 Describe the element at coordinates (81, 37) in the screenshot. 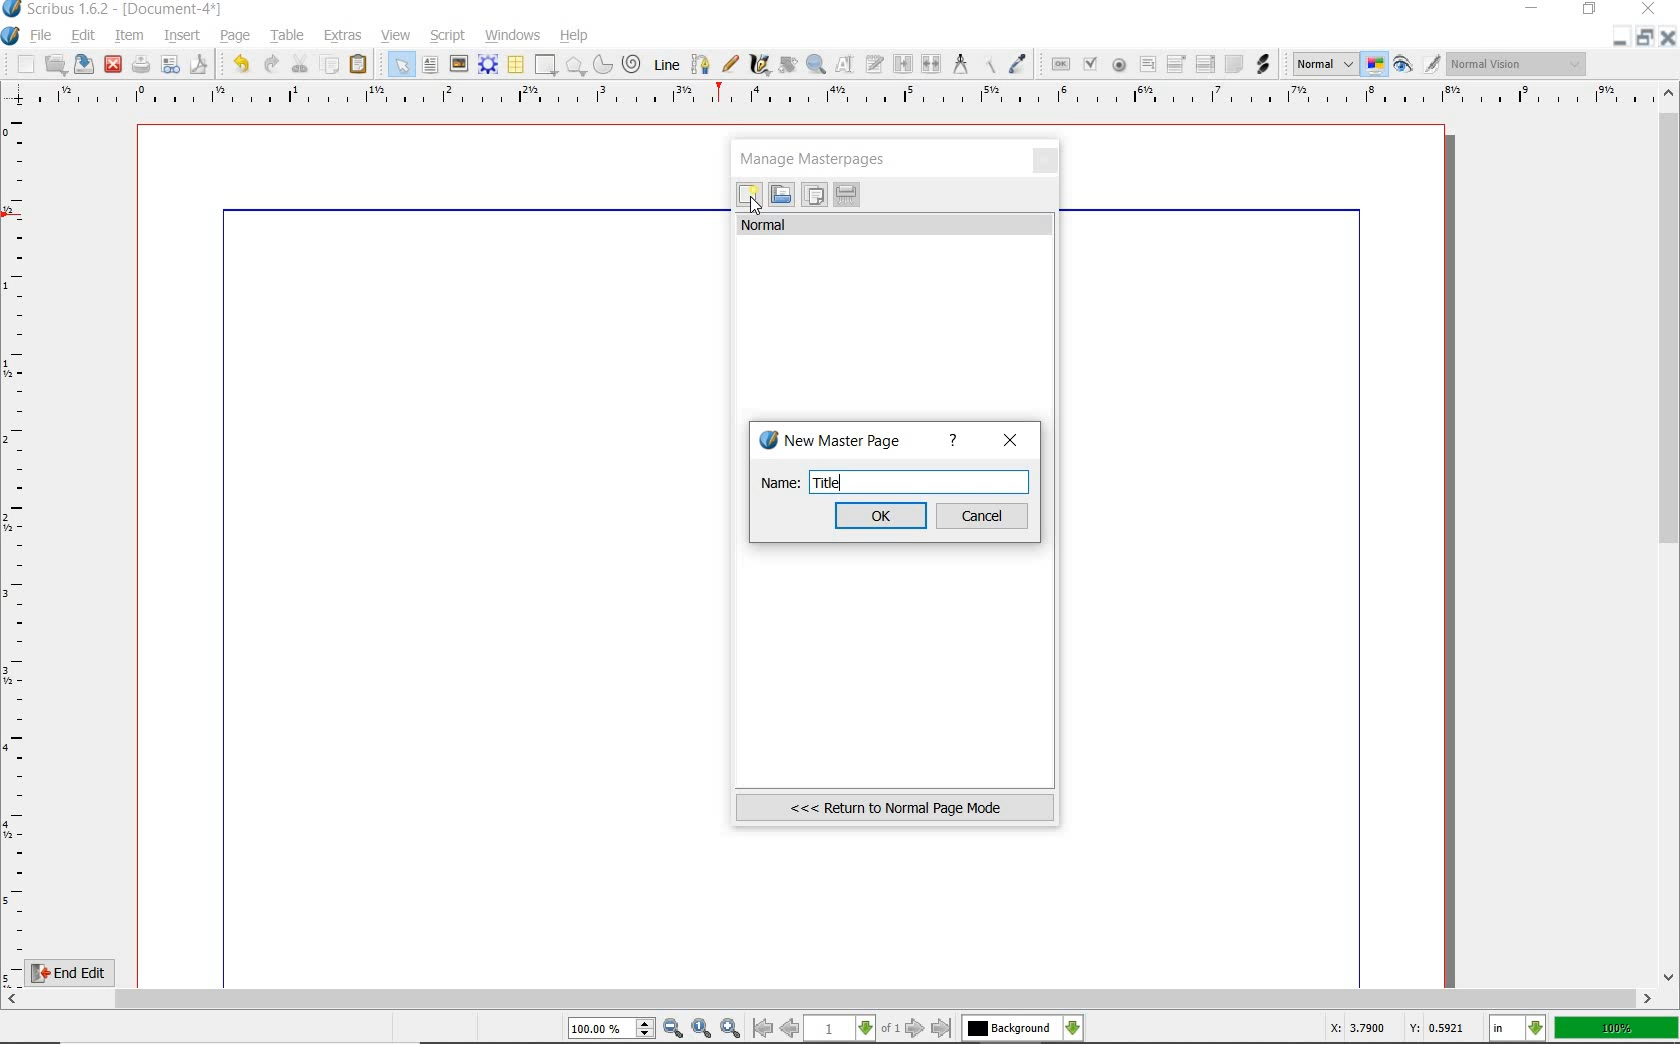

I see `edit` at that location.